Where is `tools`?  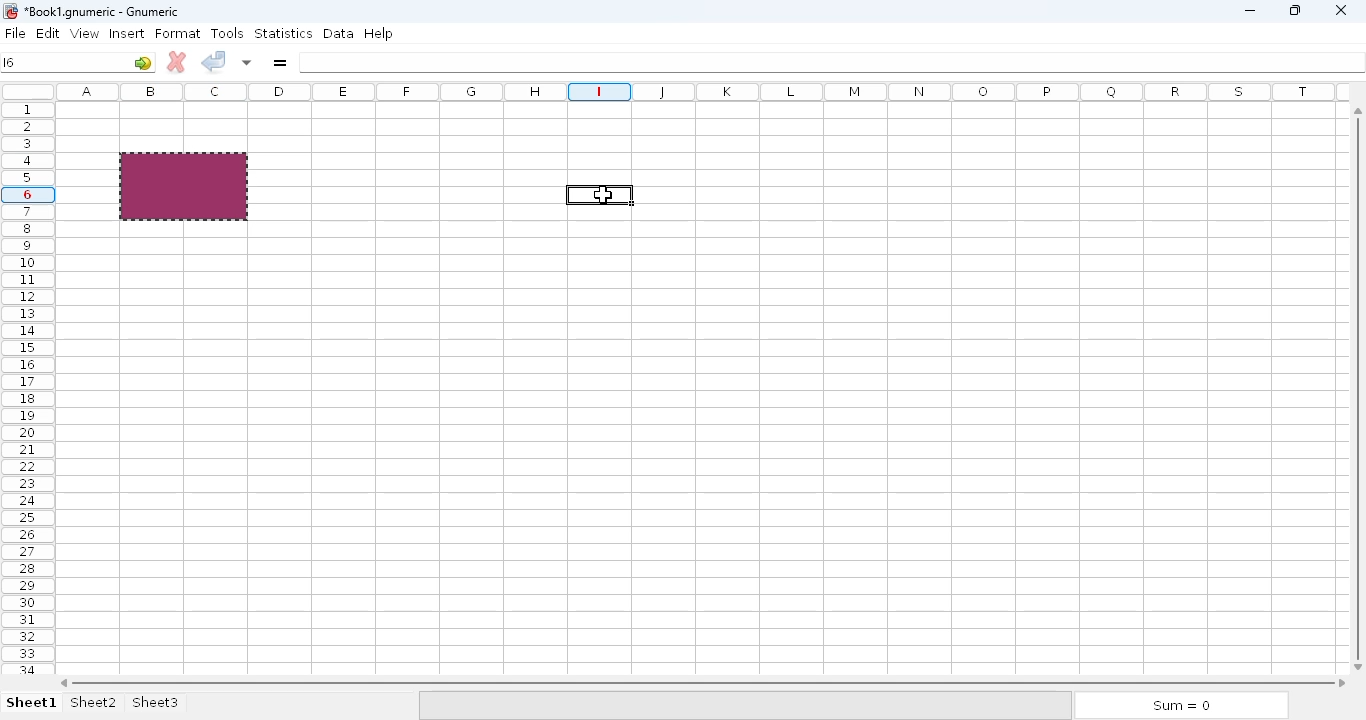 tools is located at coordinates (226, 33).